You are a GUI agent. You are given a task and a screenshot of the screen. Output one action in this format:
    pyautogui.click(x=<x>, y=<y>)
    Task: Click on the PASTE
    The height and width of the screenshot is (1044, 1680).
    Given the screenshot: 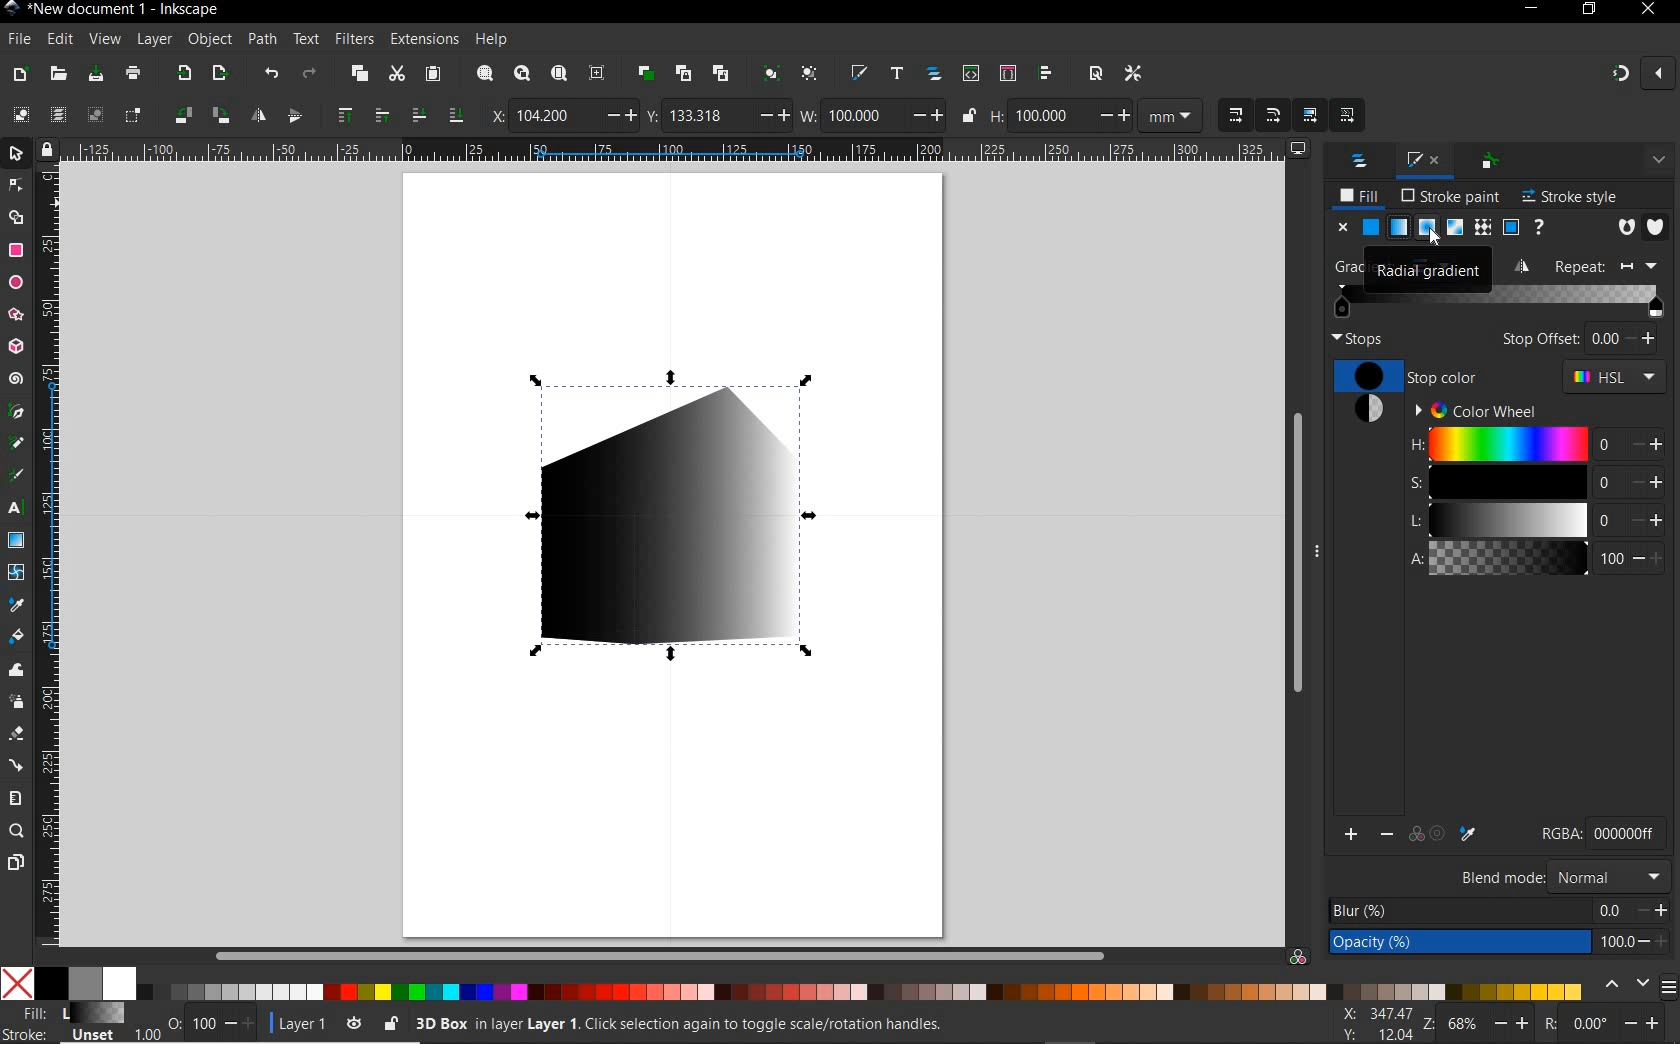 What is the action you would take?
    pyautogui.click(x=432, y=74)
    